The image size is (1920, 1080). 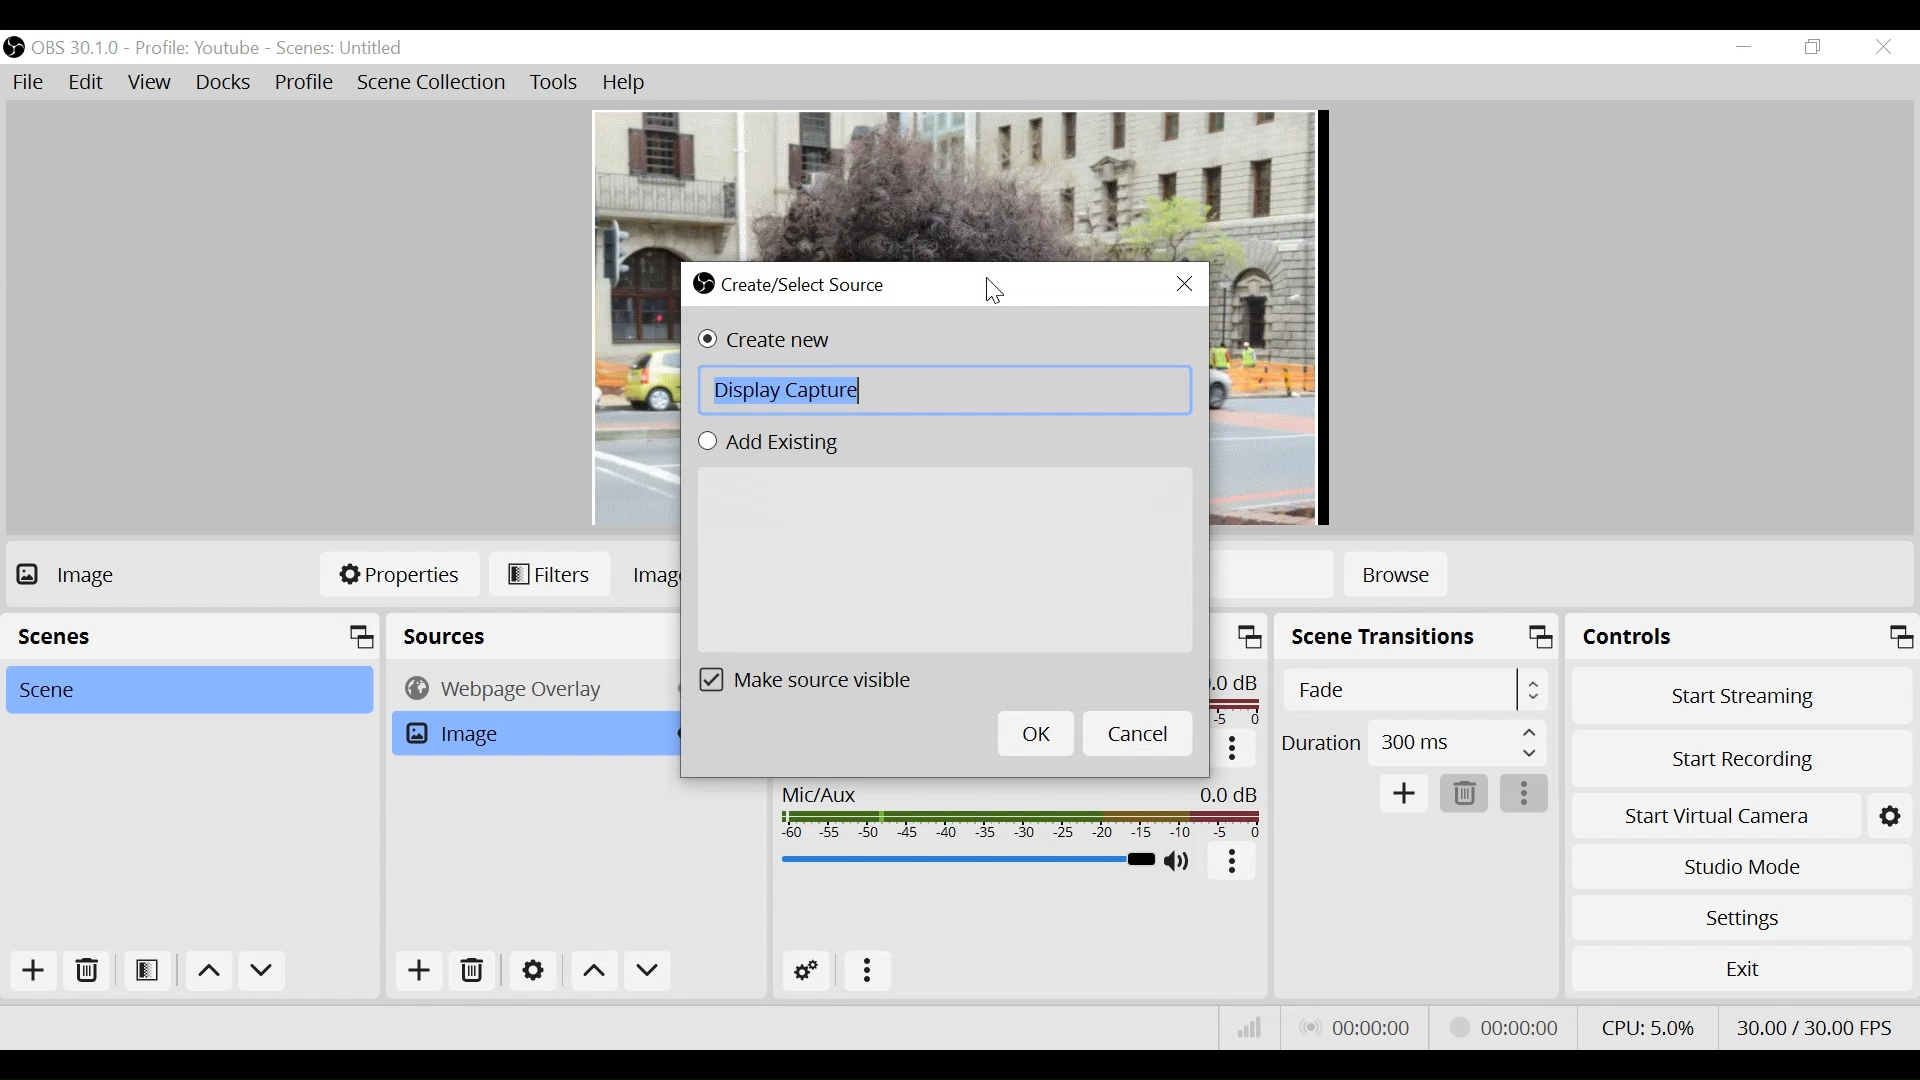 What do you see at coordinates (596, 972) in the screenshot?
I see `Move Up` at bounding box center [596, 972].